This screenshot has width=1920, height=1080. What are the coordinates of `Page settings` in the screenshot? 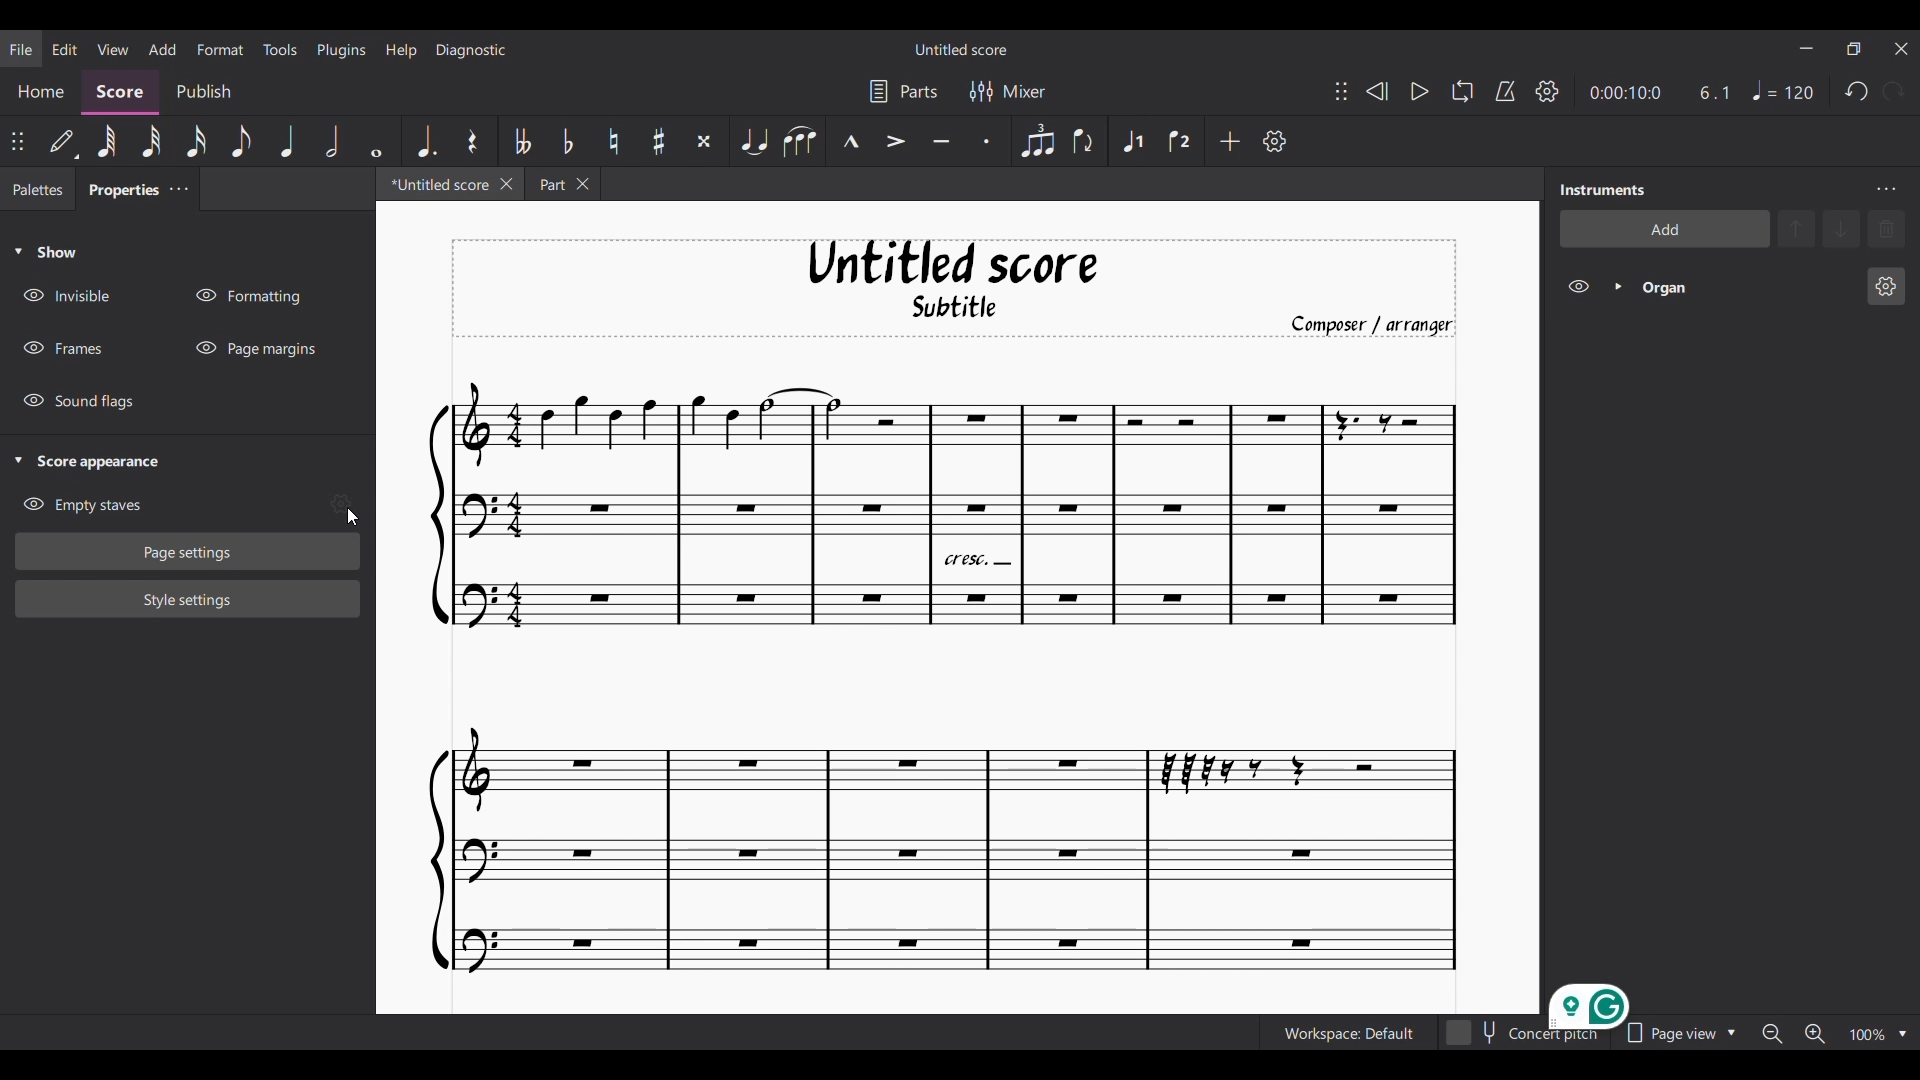 It's located at (188, 552).